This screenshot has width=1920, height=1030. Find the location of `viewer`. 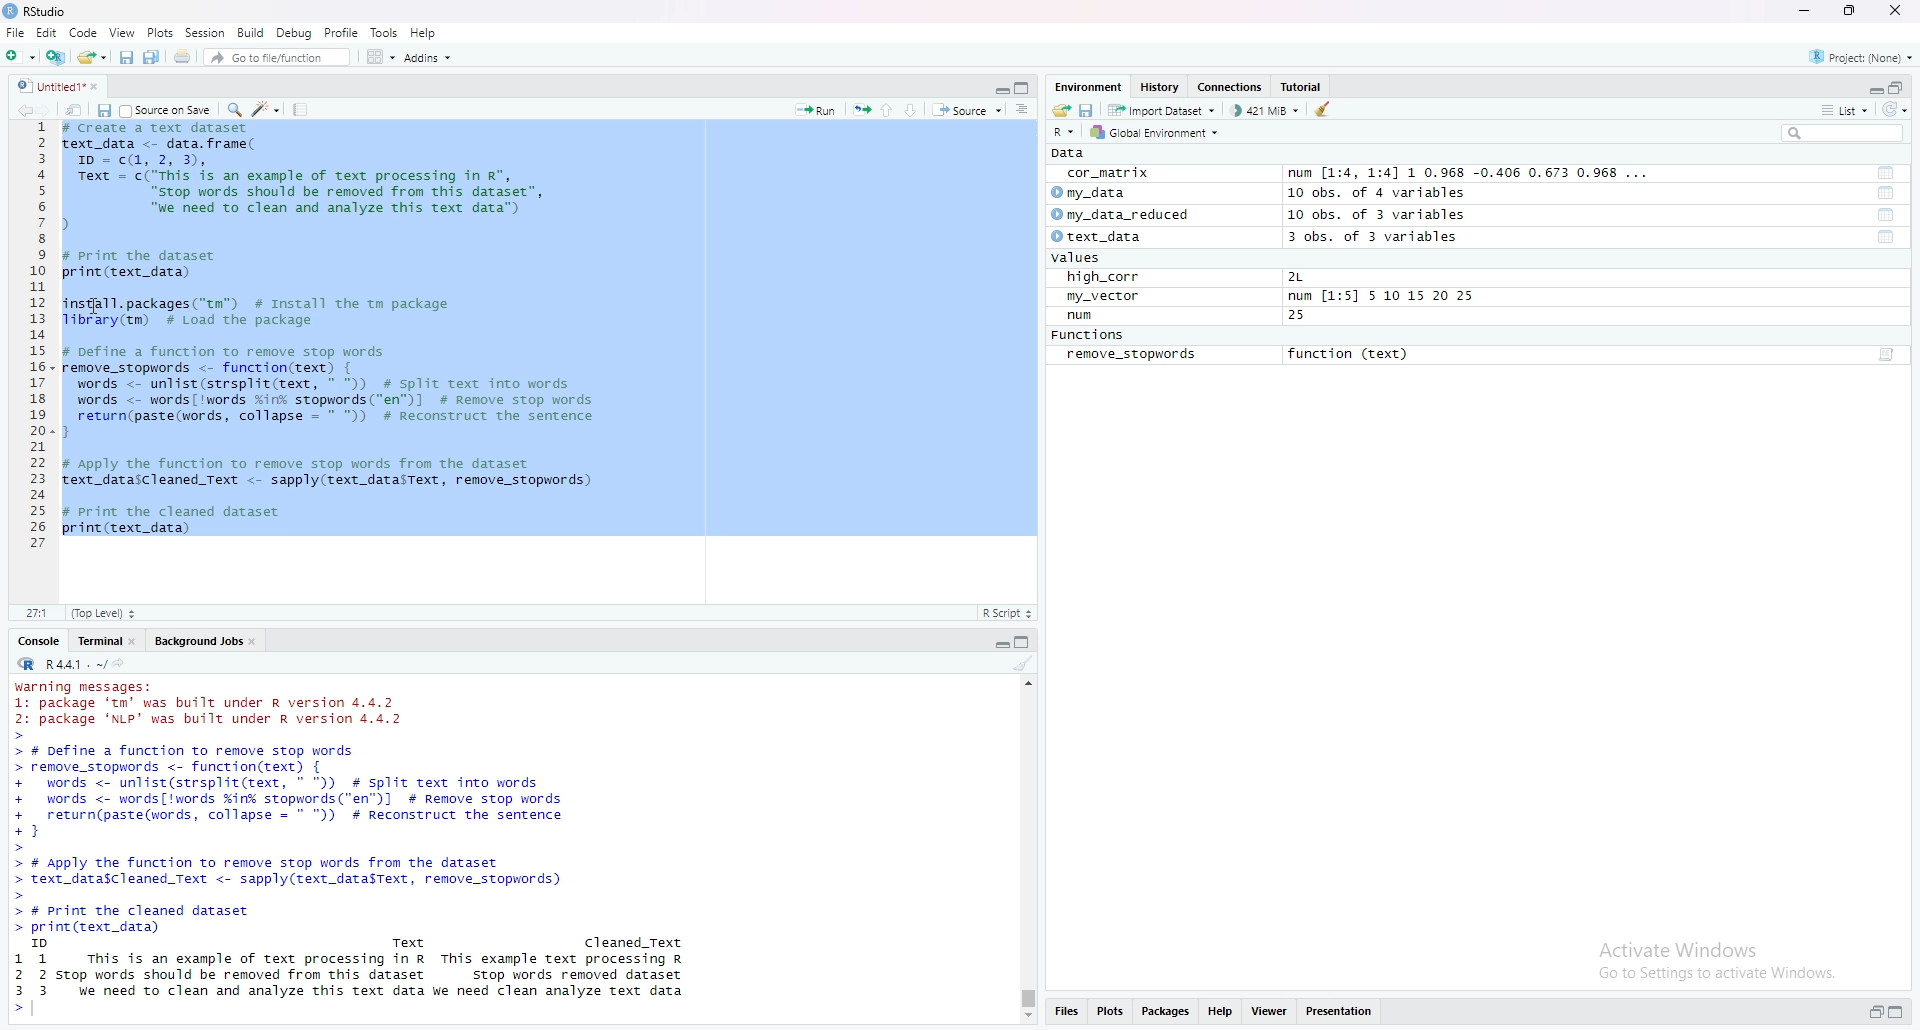

viewer is located at coordinates (1268, 1010).